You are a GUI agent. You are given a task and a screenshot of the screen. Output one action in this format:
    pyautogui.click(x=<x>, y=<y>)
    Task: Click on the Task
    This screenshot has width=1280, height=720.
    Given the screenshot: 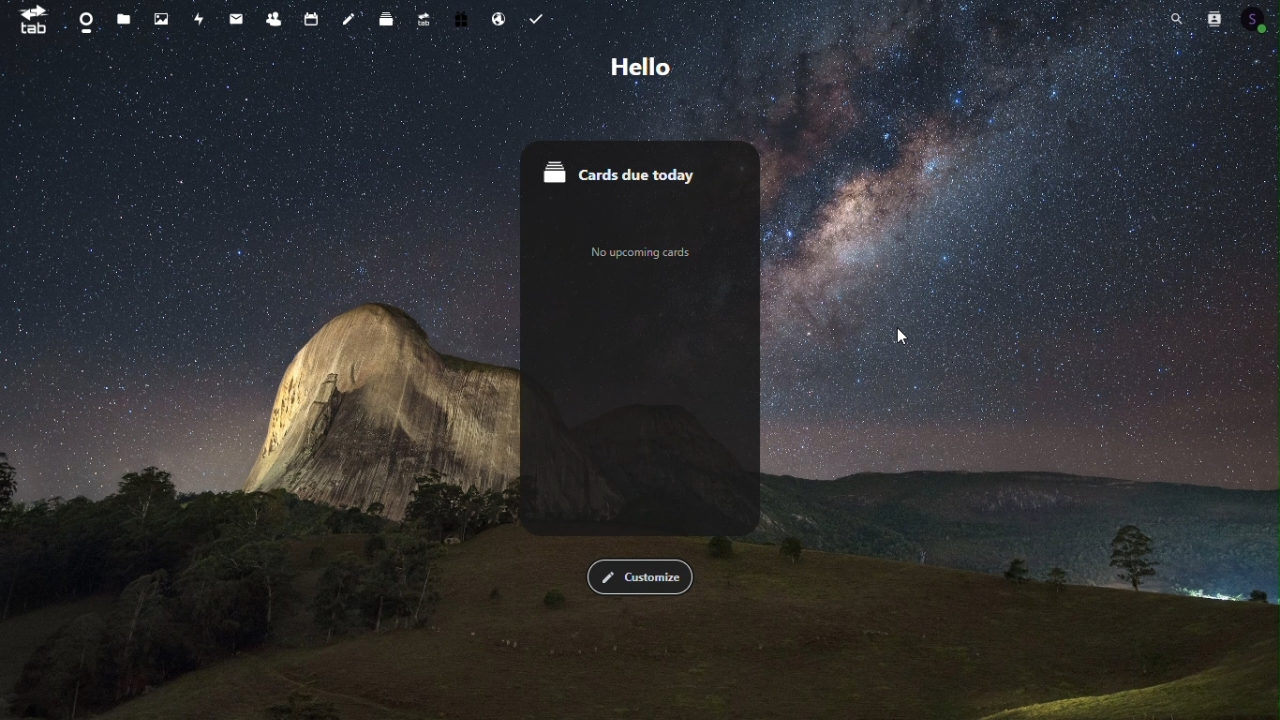 What is the action you would take?
    pyautogui.click(x=535, y=17)
    